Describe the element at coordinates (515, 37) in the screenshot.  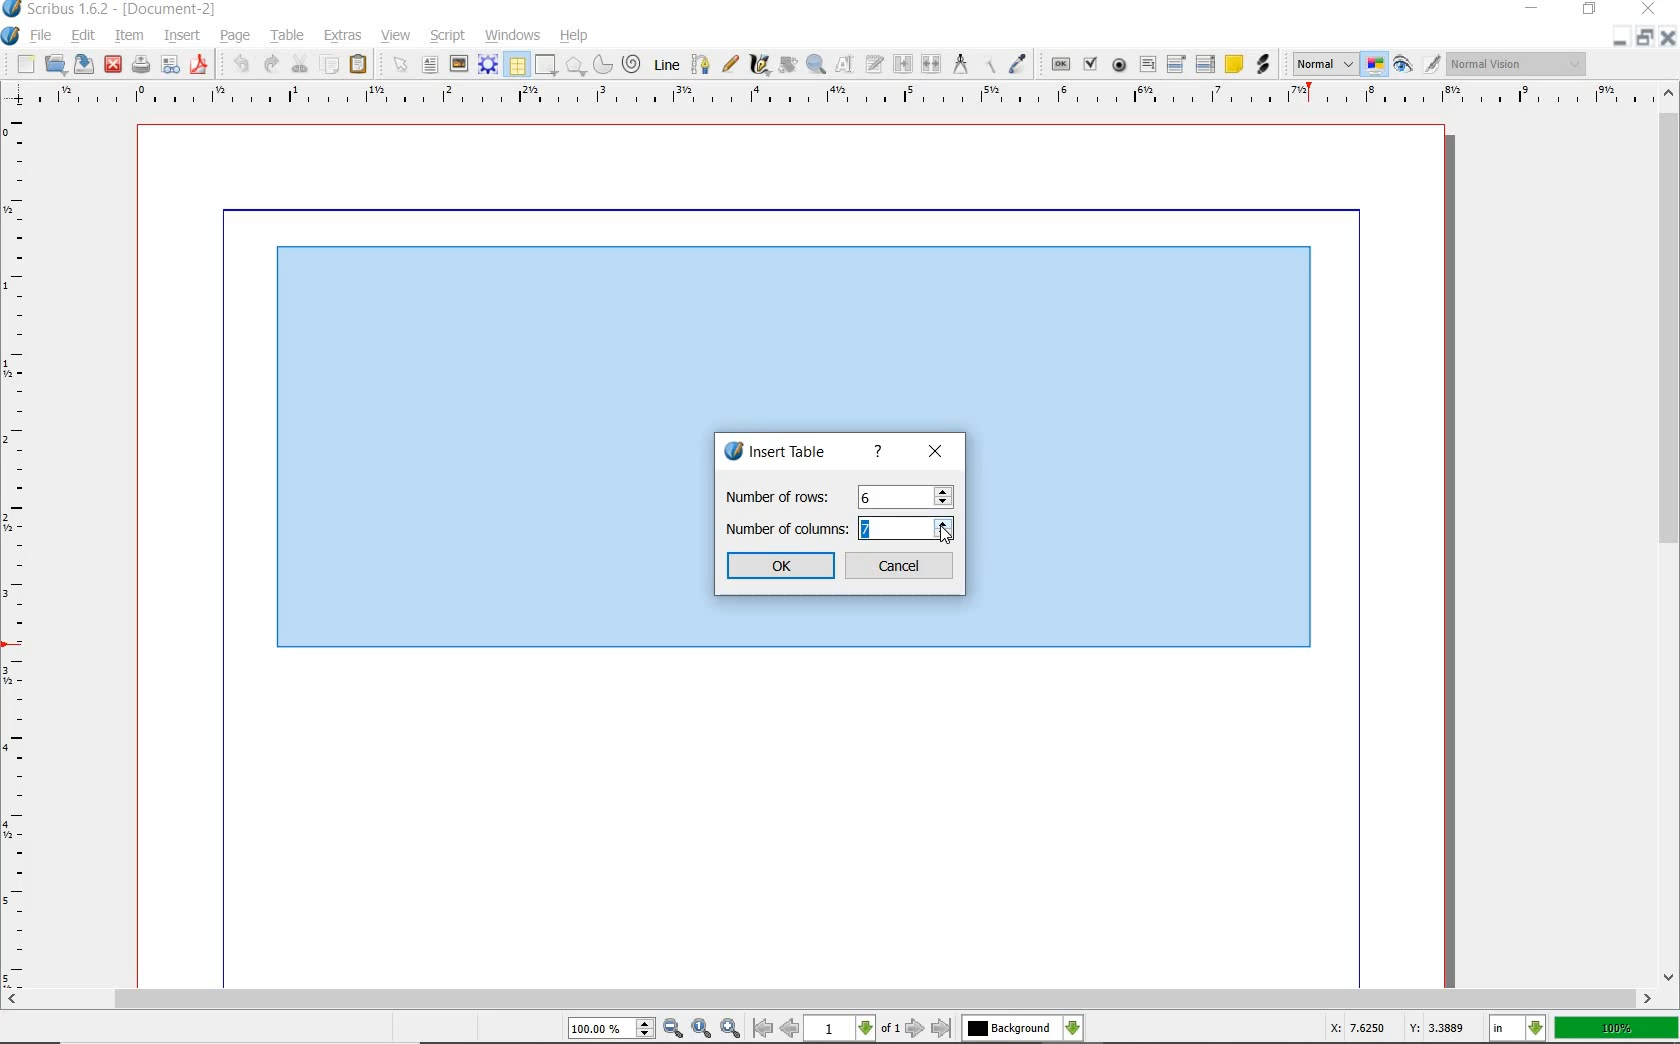
I see `windows` at that location.